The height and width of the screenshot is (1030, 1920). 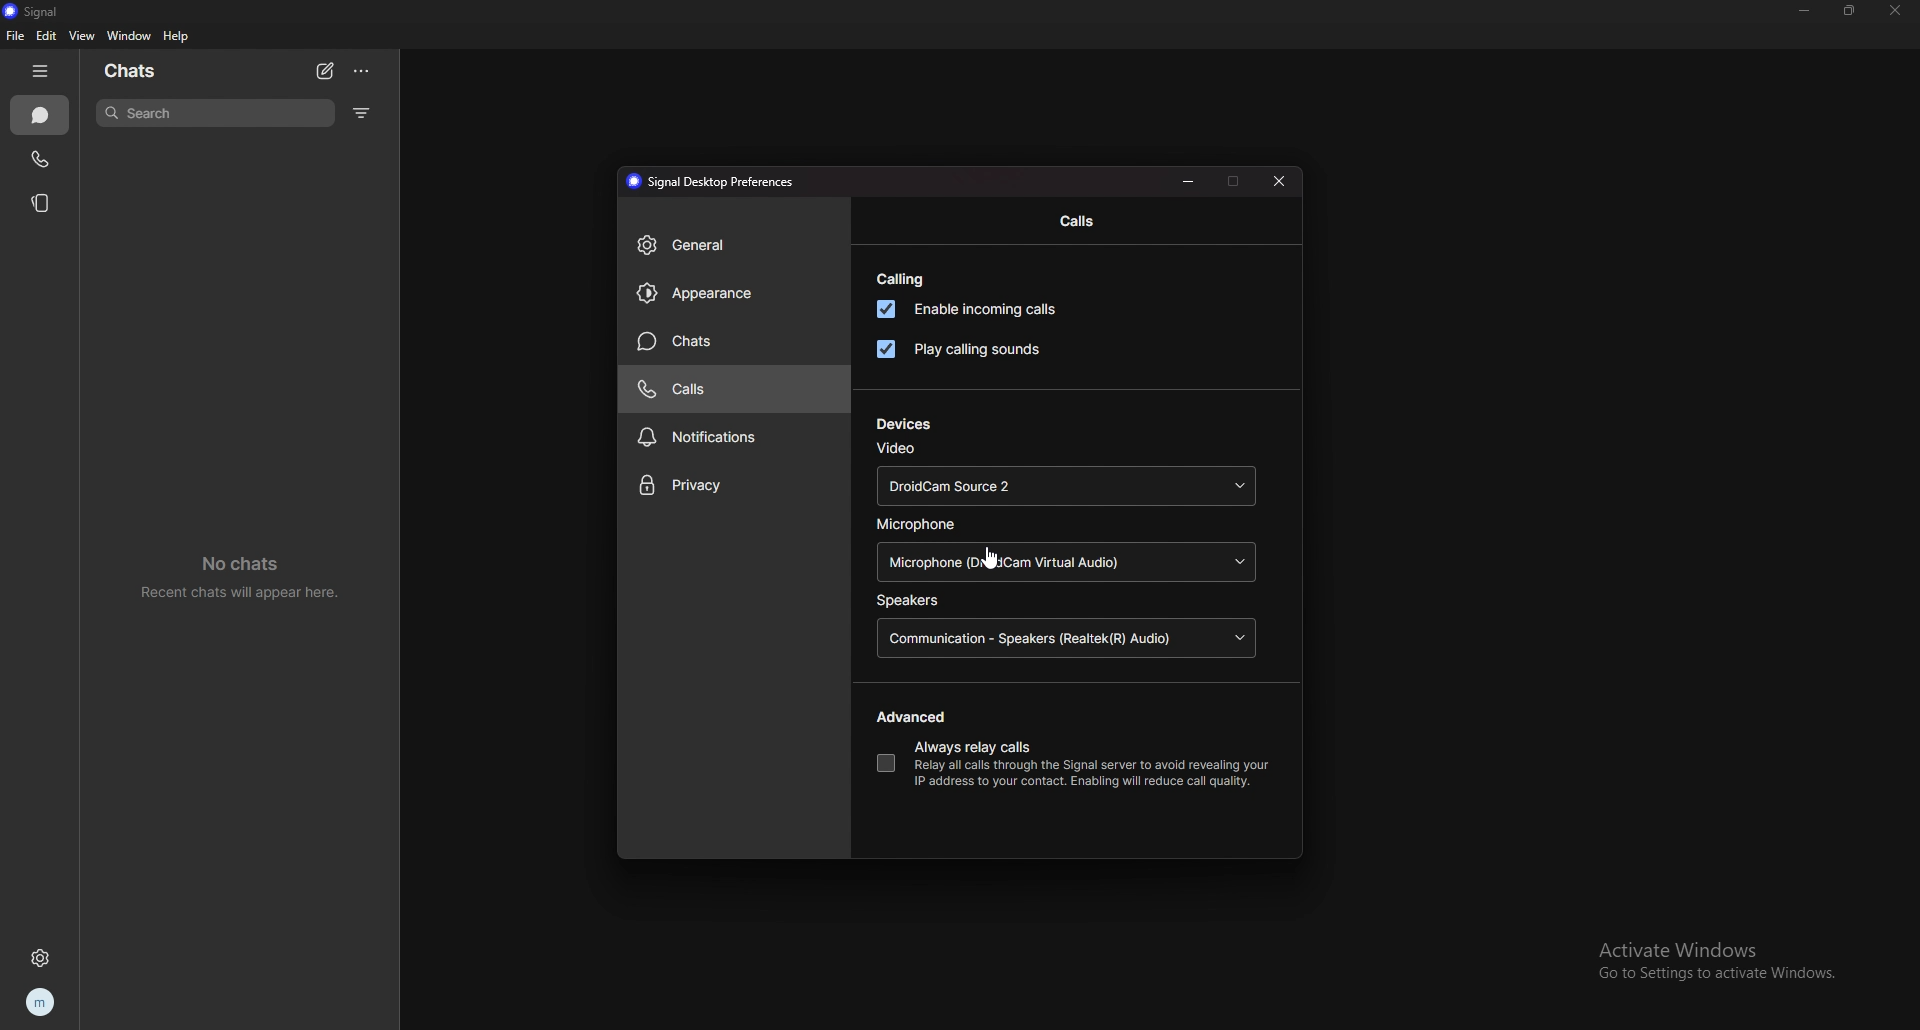 What do you see at coordinates (218, 112) in the screenshot?
I see `search` at bounding box center [218, 112].